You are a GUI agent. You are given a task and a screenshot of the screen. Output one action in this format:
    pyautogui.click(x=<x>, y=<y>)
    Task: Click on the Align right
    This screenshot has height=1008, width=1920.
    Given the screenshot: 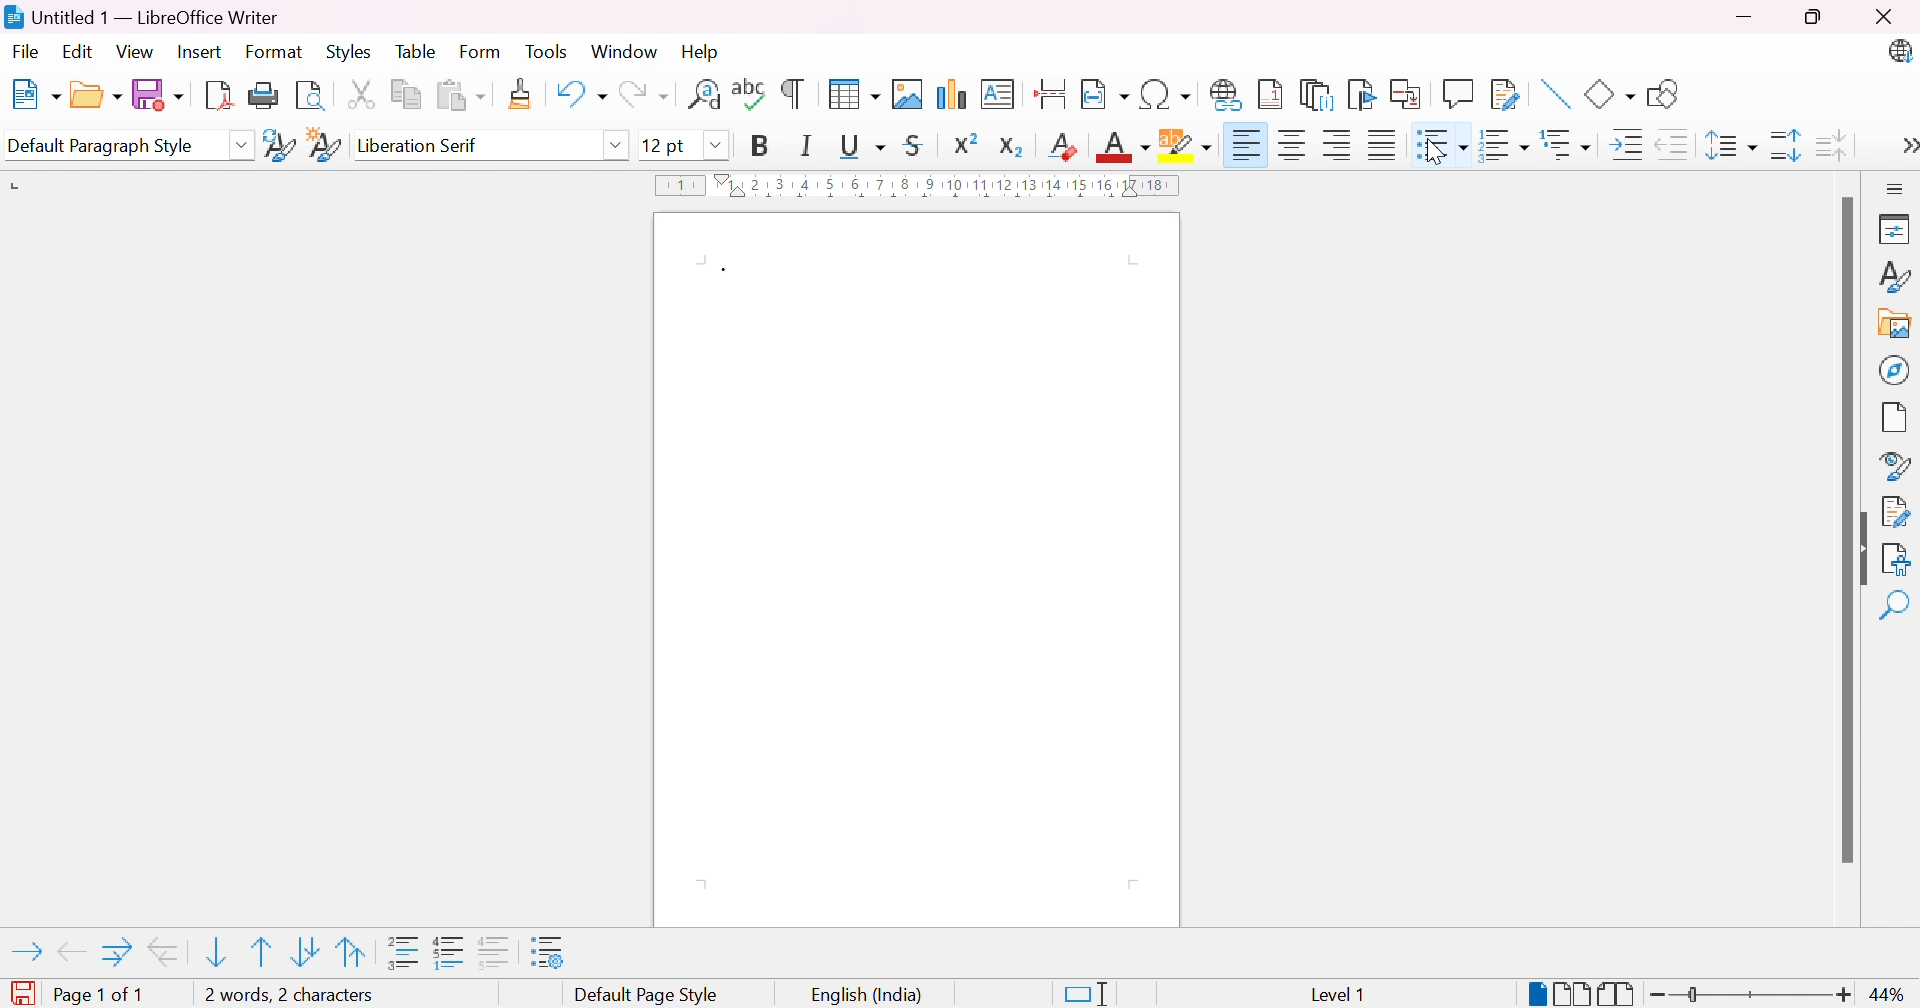 What is the action you would take?
    pyautogui.click(x=1251, y=145)
    